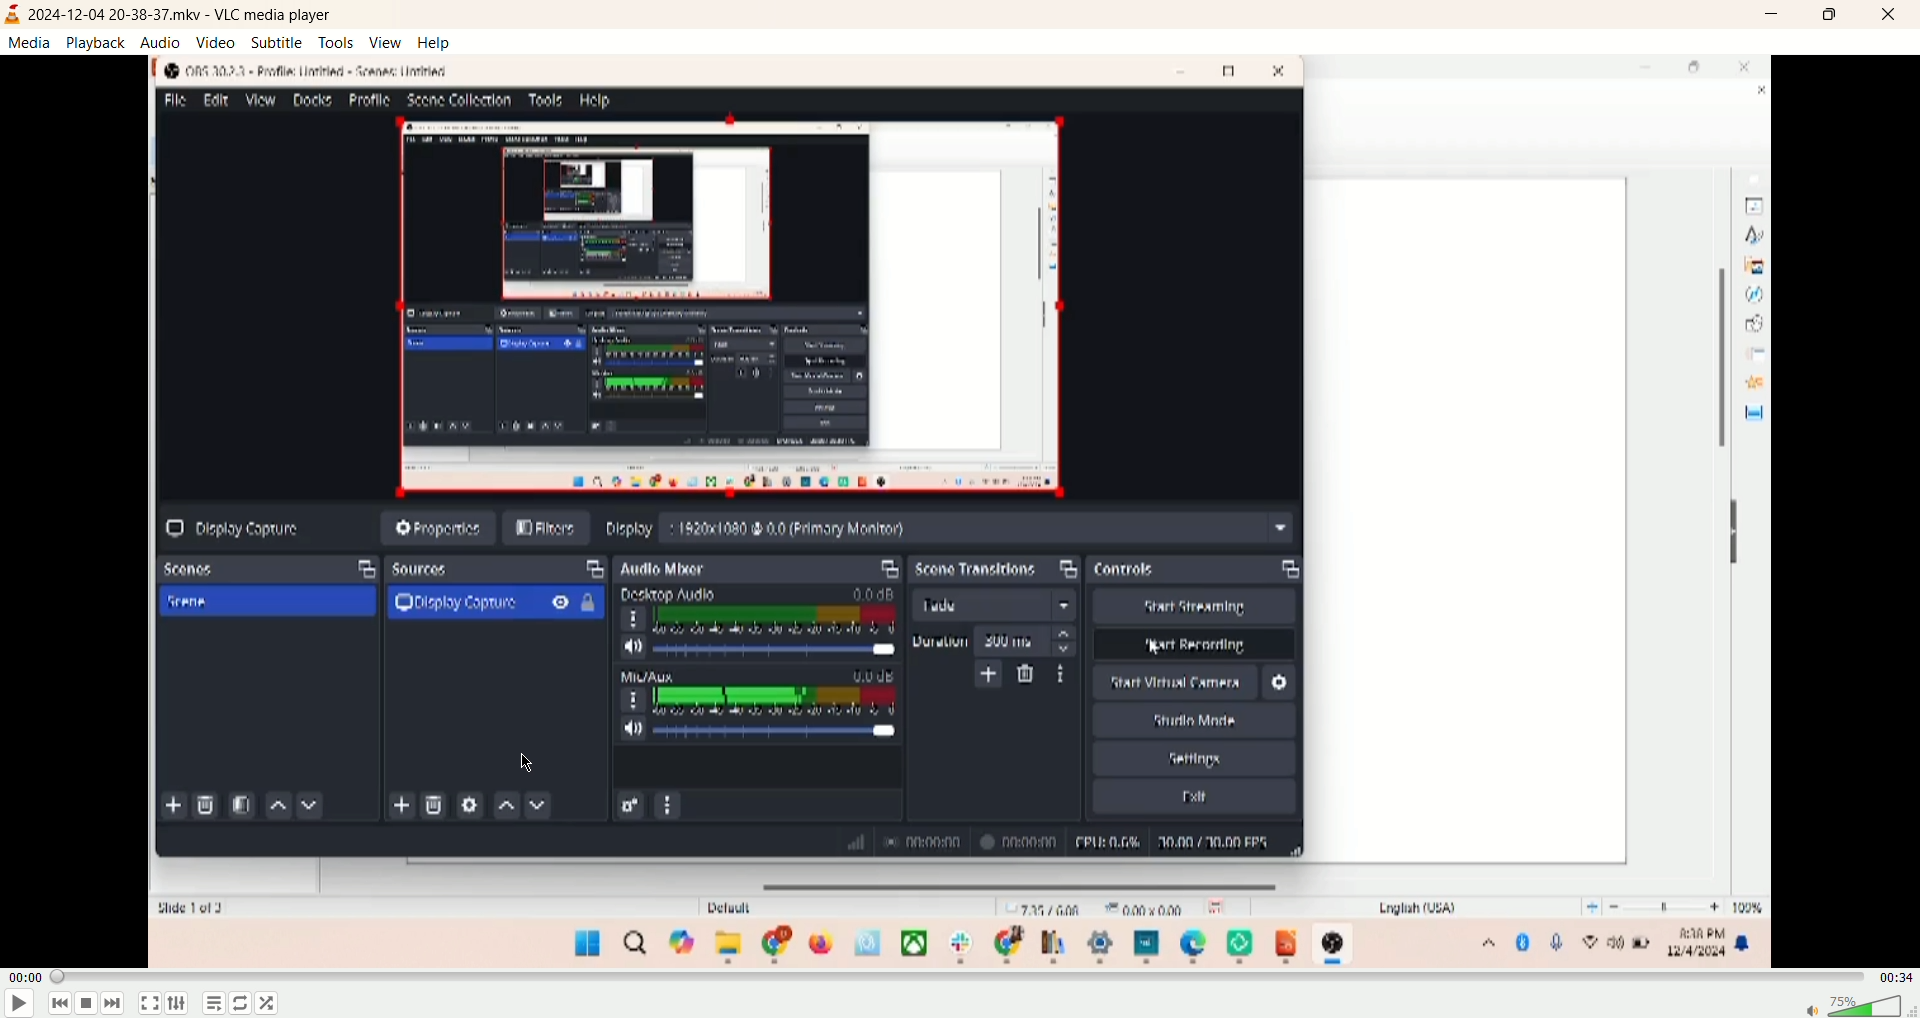 The image size is (1920, 1018). I want to click on volume bar, so click(1870, 1007).